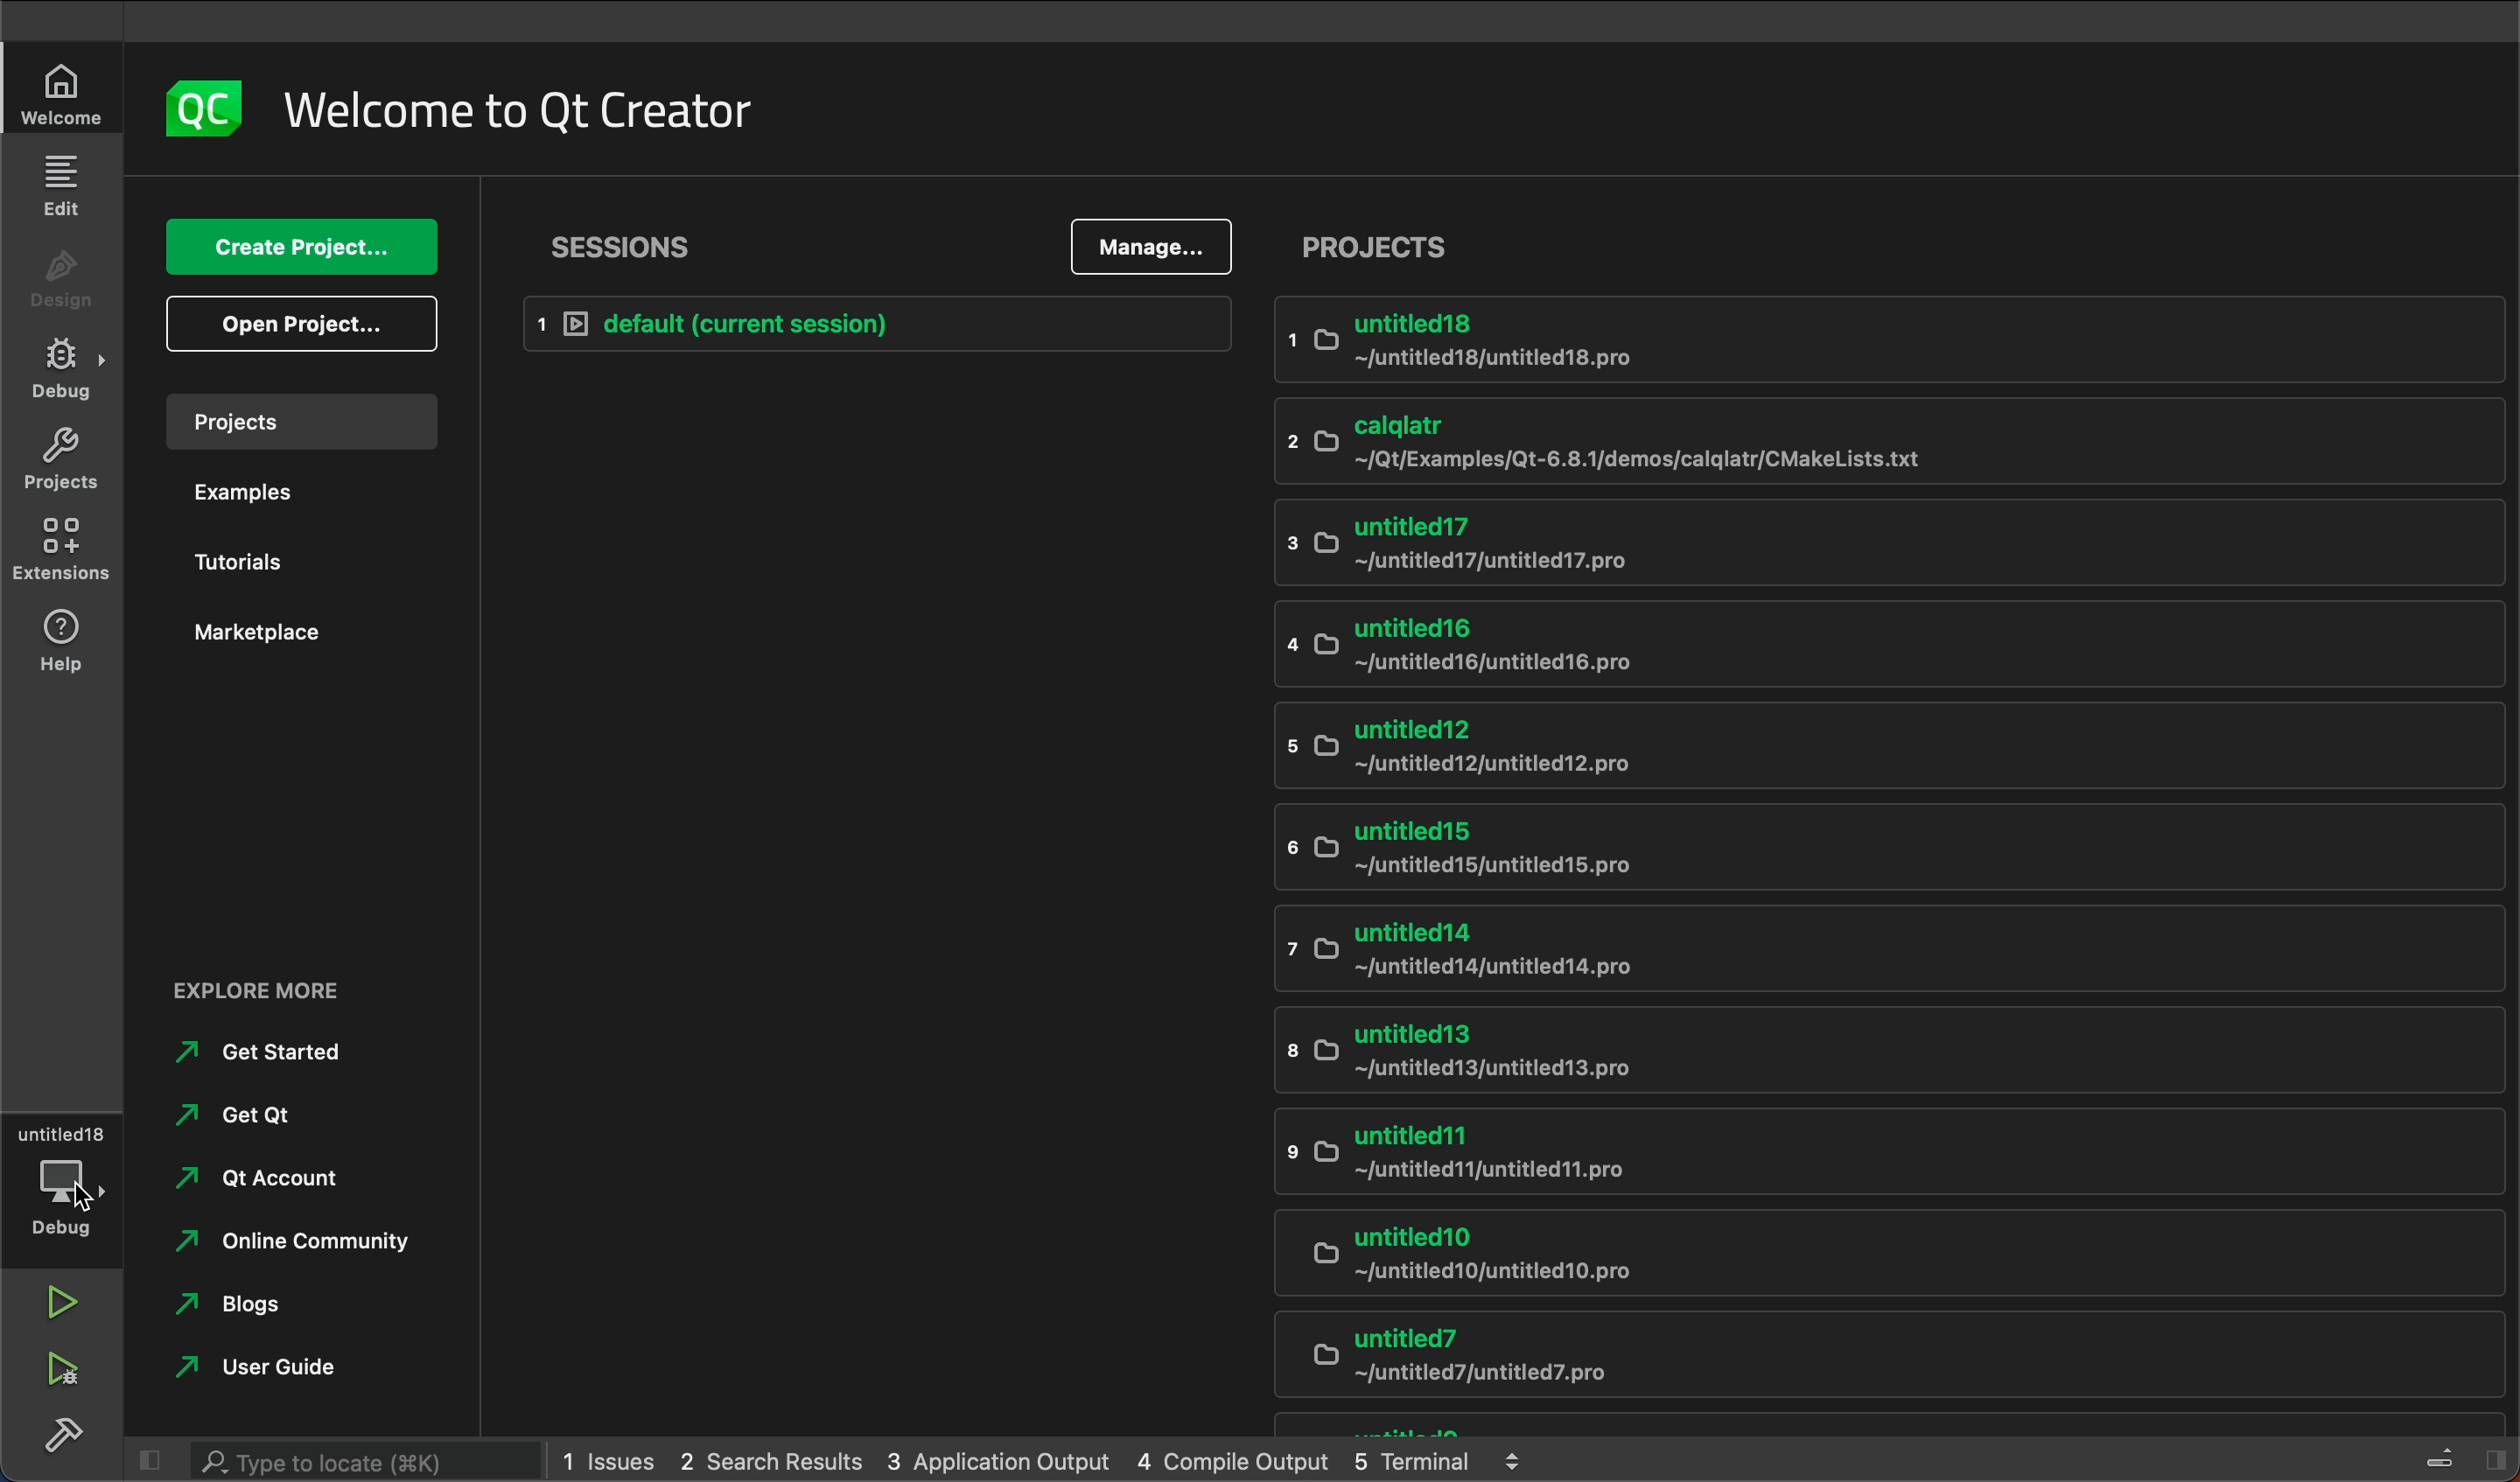 Image resolution: width=2520 pixels, height=1482 pixels. I want to click on toggle sidebar, so click(2465, 1456).